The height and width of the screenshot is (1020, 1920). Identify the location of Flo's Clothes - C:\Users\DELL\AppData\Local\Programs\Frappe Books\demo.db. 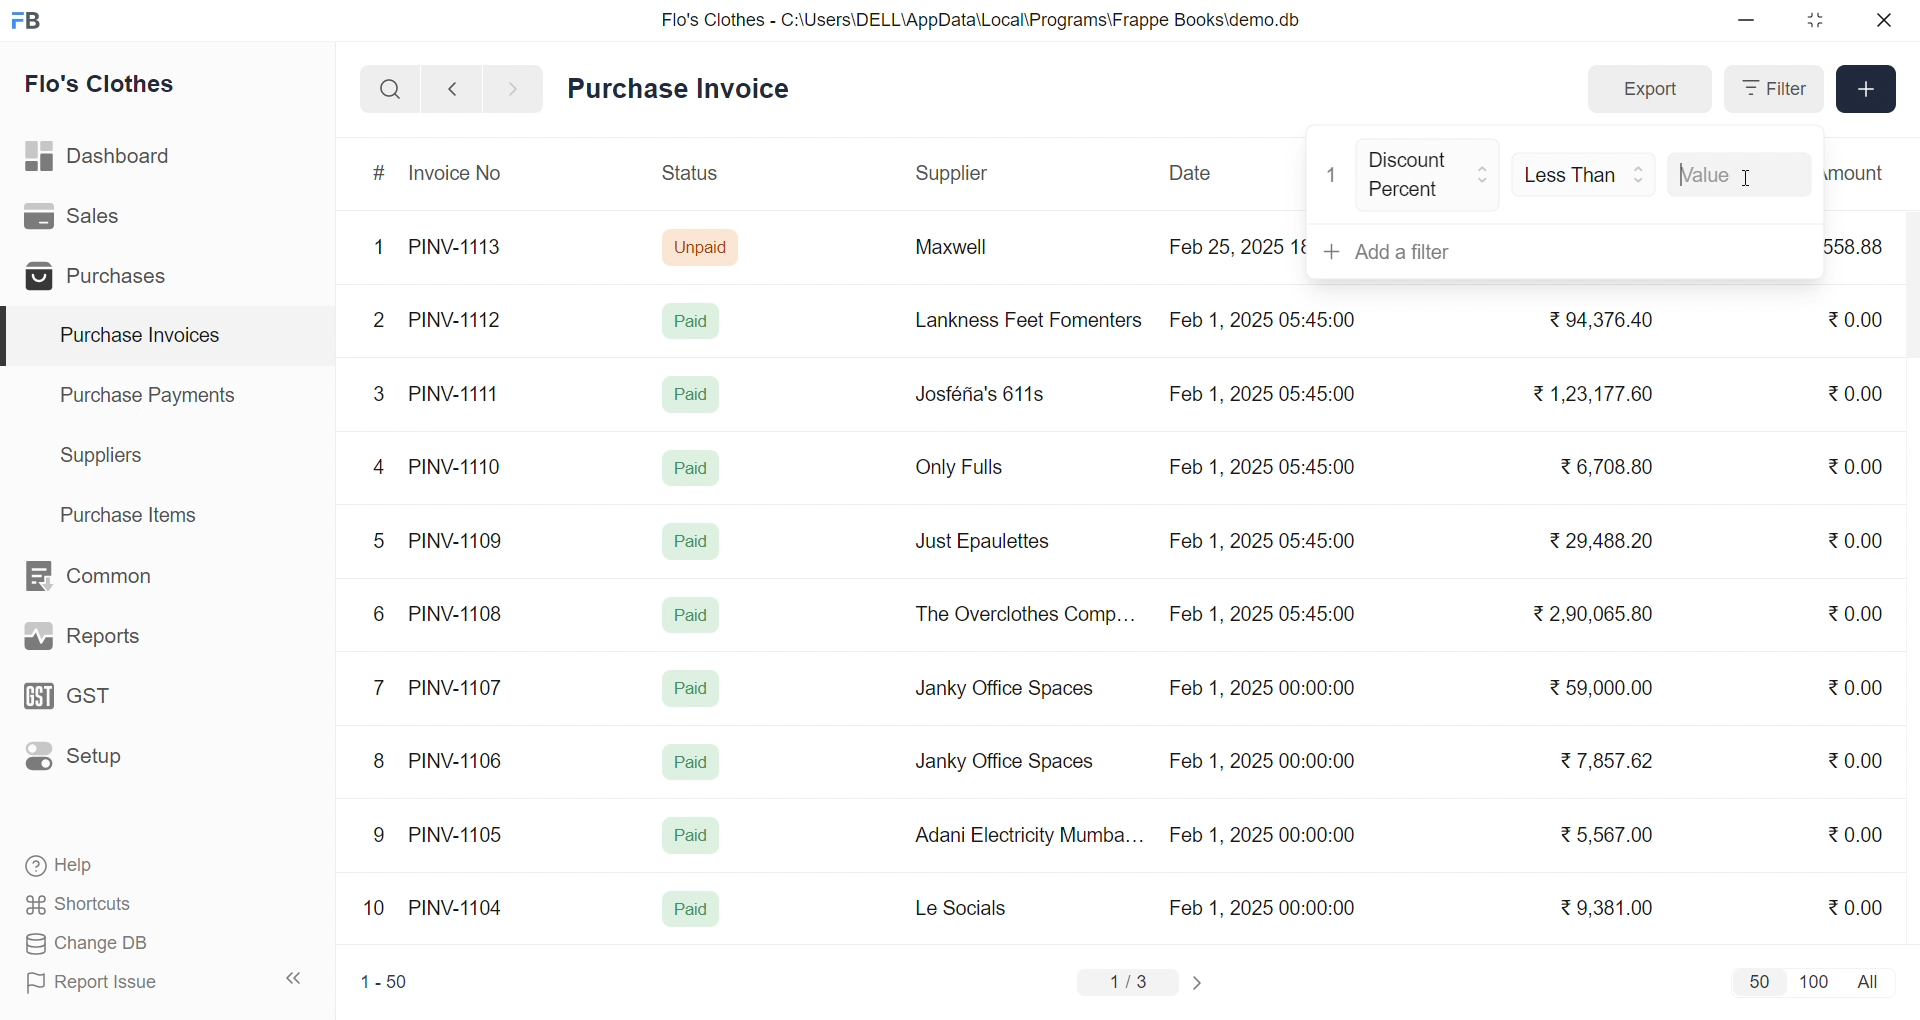
(982, 20).